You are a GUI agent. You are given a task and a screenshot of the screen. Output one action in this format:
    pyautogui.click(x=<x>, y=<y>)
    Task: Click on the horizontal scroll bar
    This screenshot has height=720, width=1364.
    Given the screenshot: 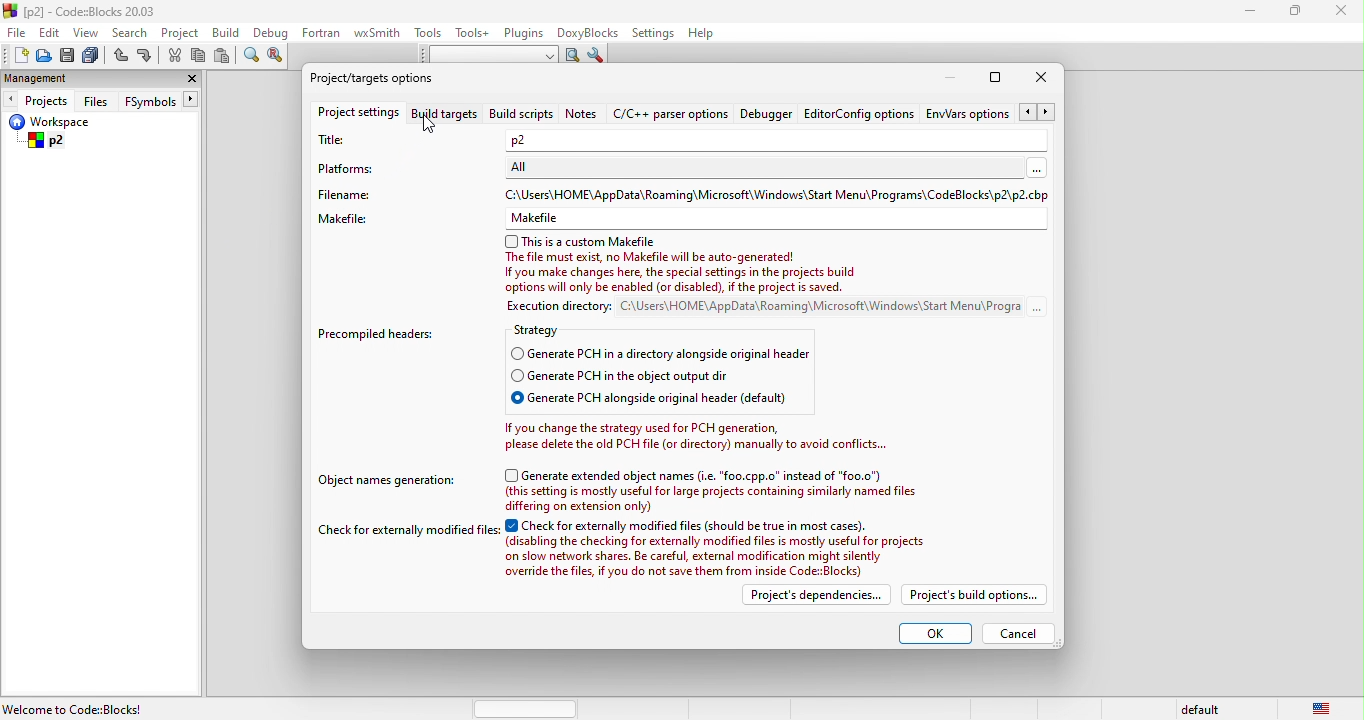 What is the action you would take?
    pyautogui.click(x=528, y=708)
    